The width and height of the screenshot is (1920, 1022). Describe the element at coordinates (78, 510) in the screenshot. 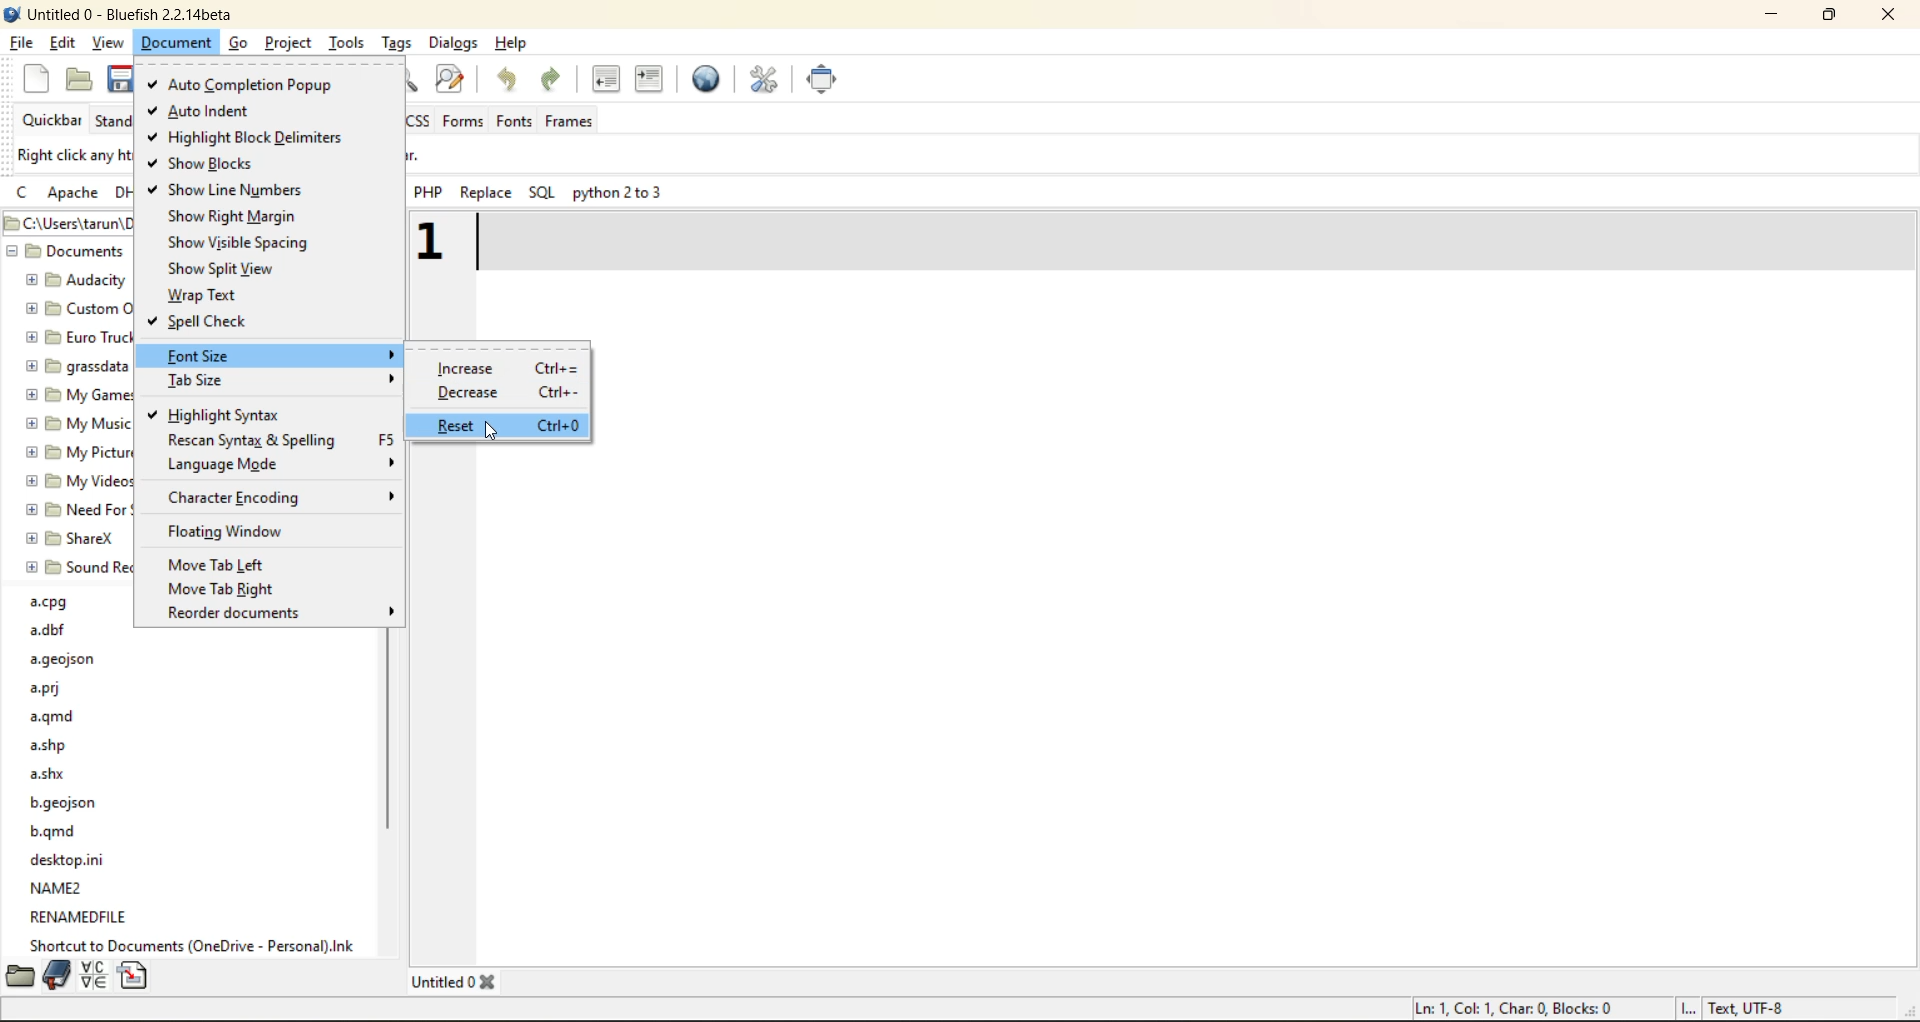

I see `need for speed (TM) unbound` at that location.